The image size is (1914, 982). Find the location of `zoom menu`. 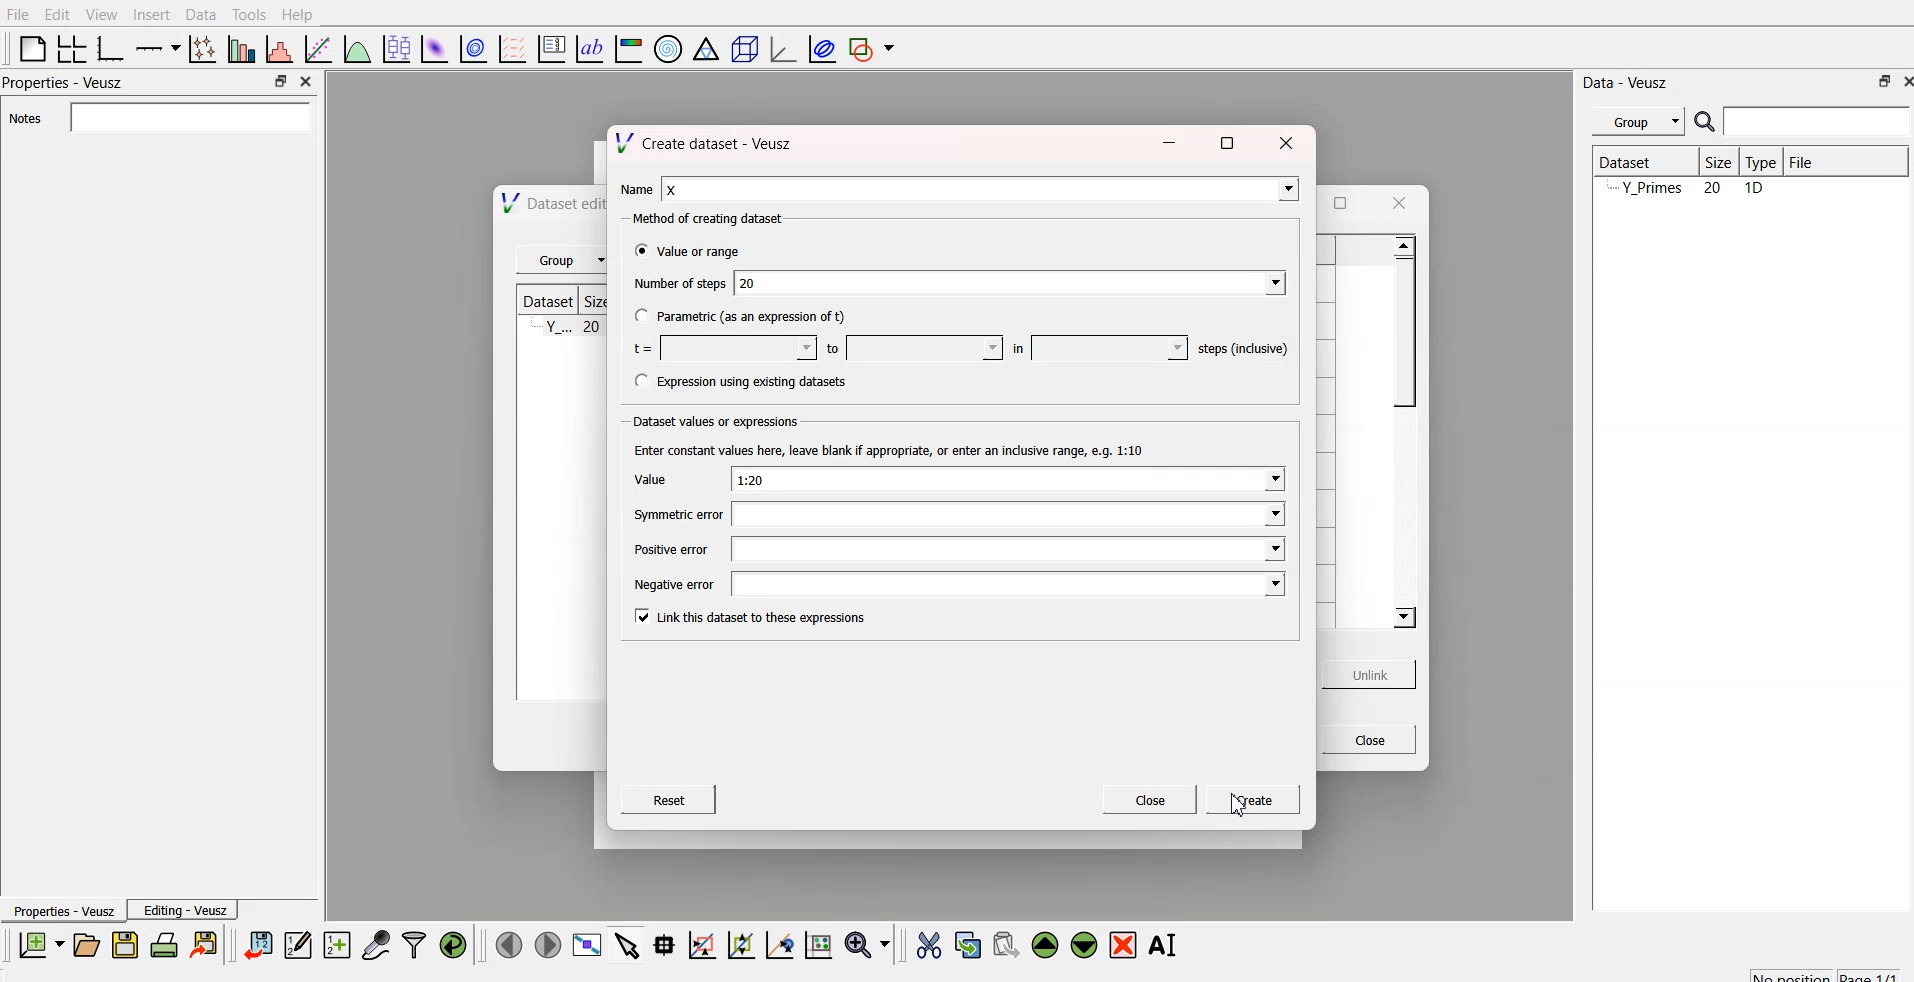

zoom menu is located at coordinates (867, 944).